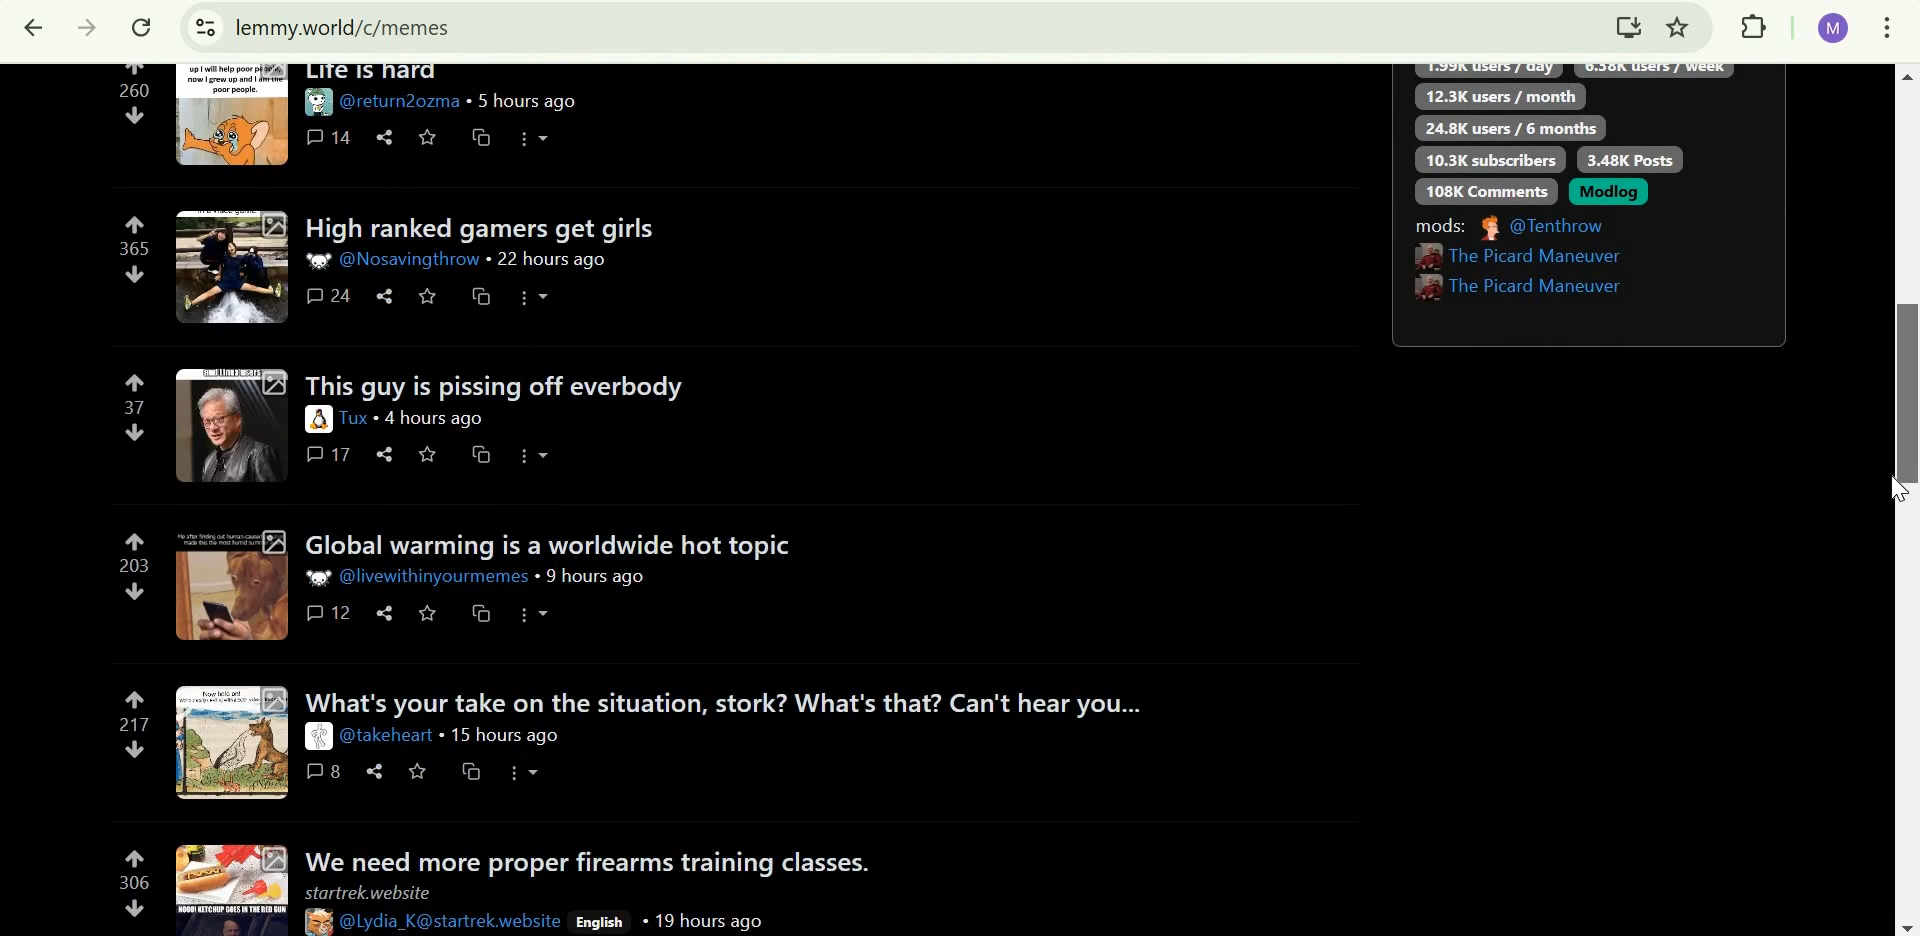  I want to click on picture, so click(322, 578).